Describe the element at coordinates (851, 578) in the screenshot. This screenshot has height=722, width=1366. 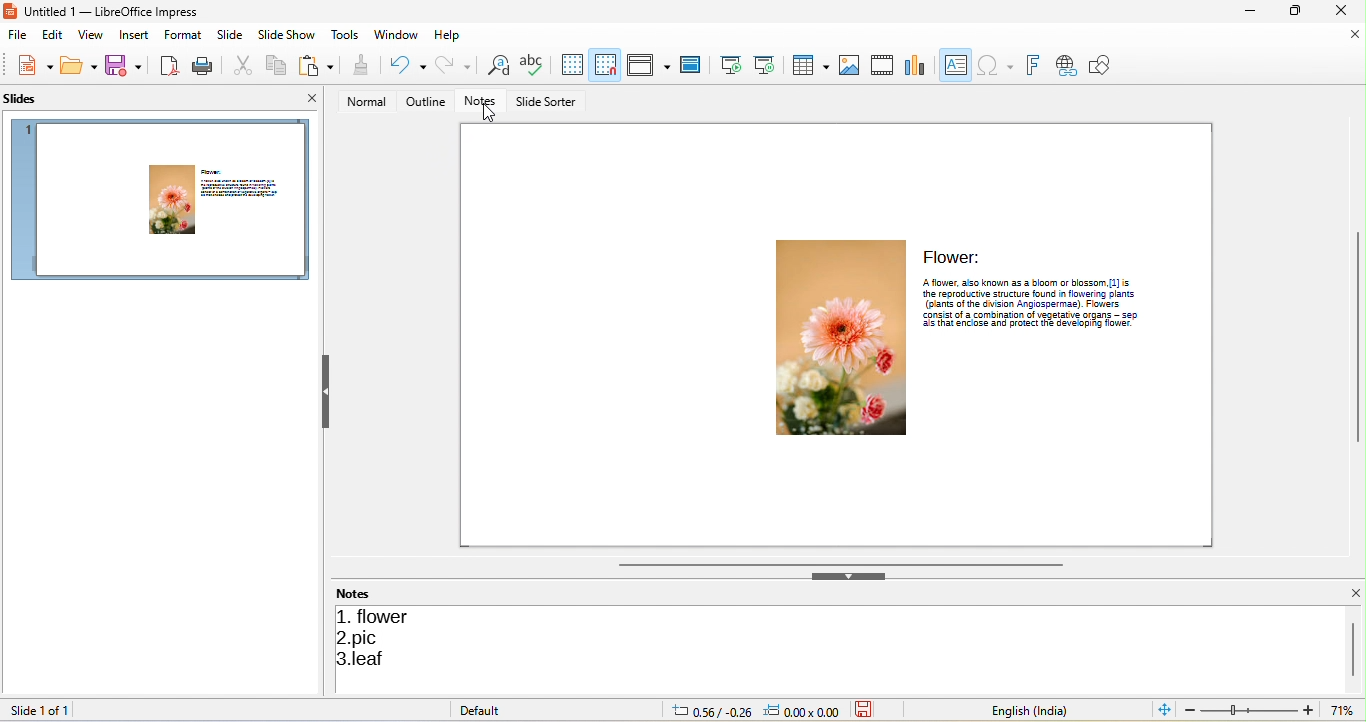
I see `hide bottom sidebar` at that location.